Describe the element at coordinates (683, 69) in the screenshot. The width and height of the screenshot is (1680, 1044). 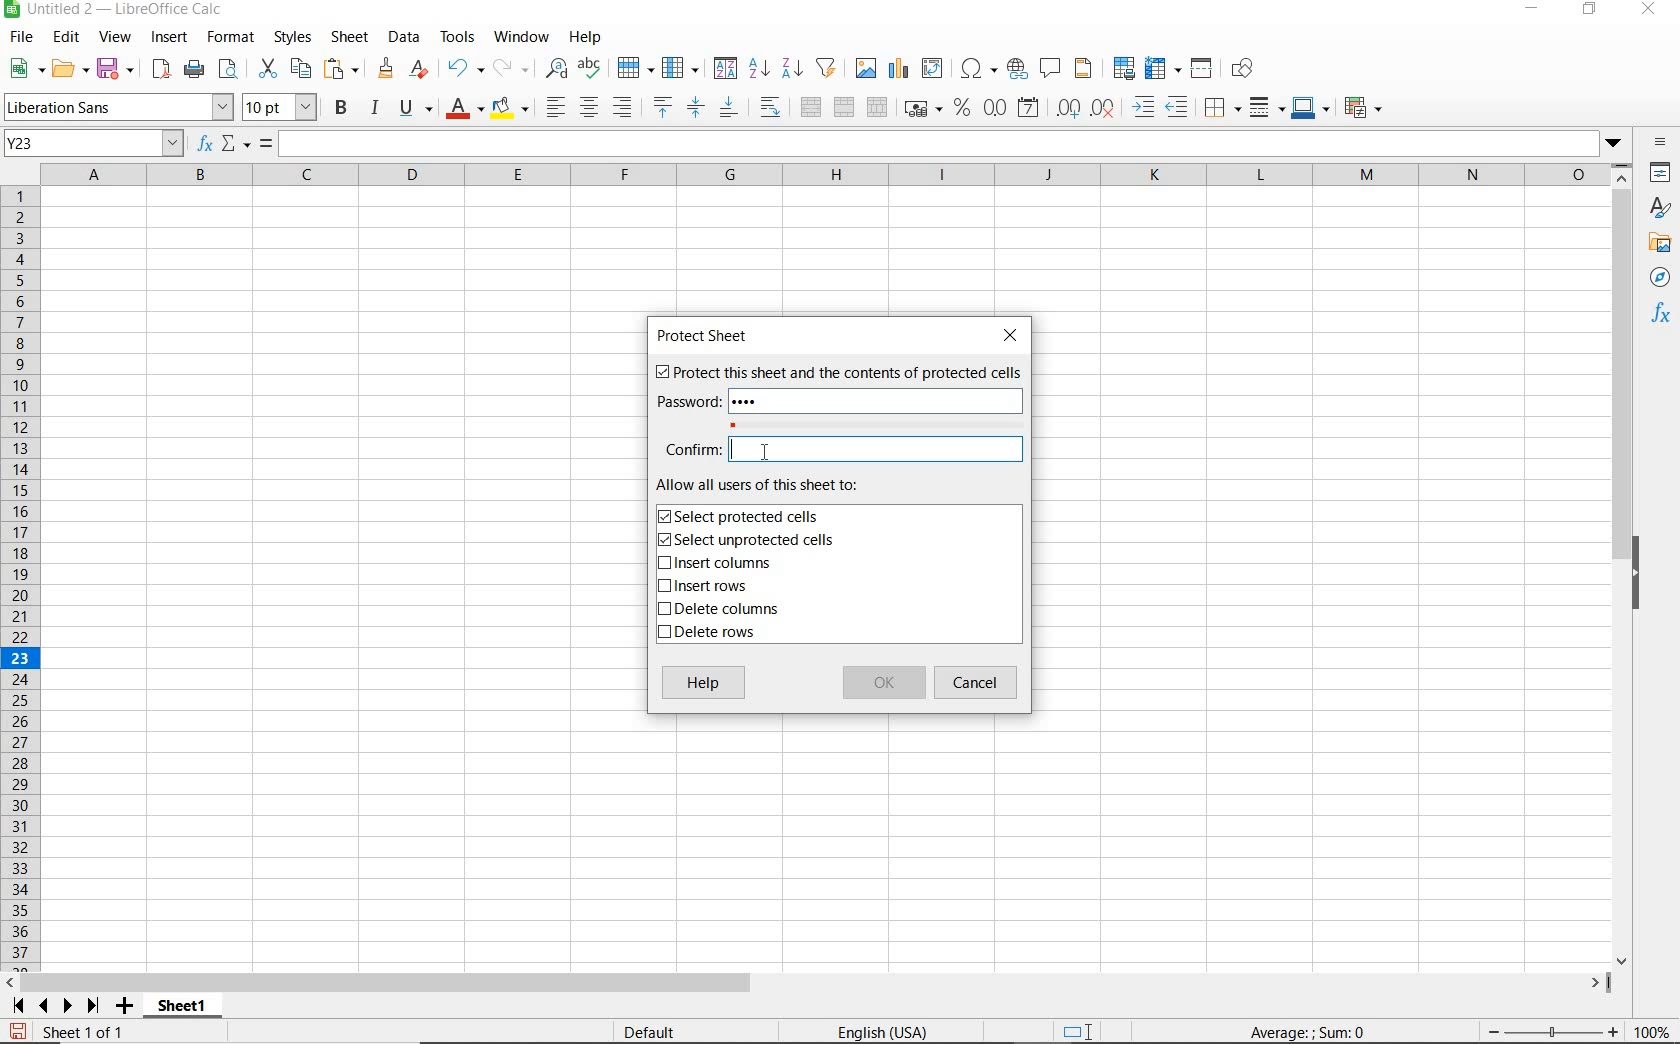
I see `COLUMN` at that location.